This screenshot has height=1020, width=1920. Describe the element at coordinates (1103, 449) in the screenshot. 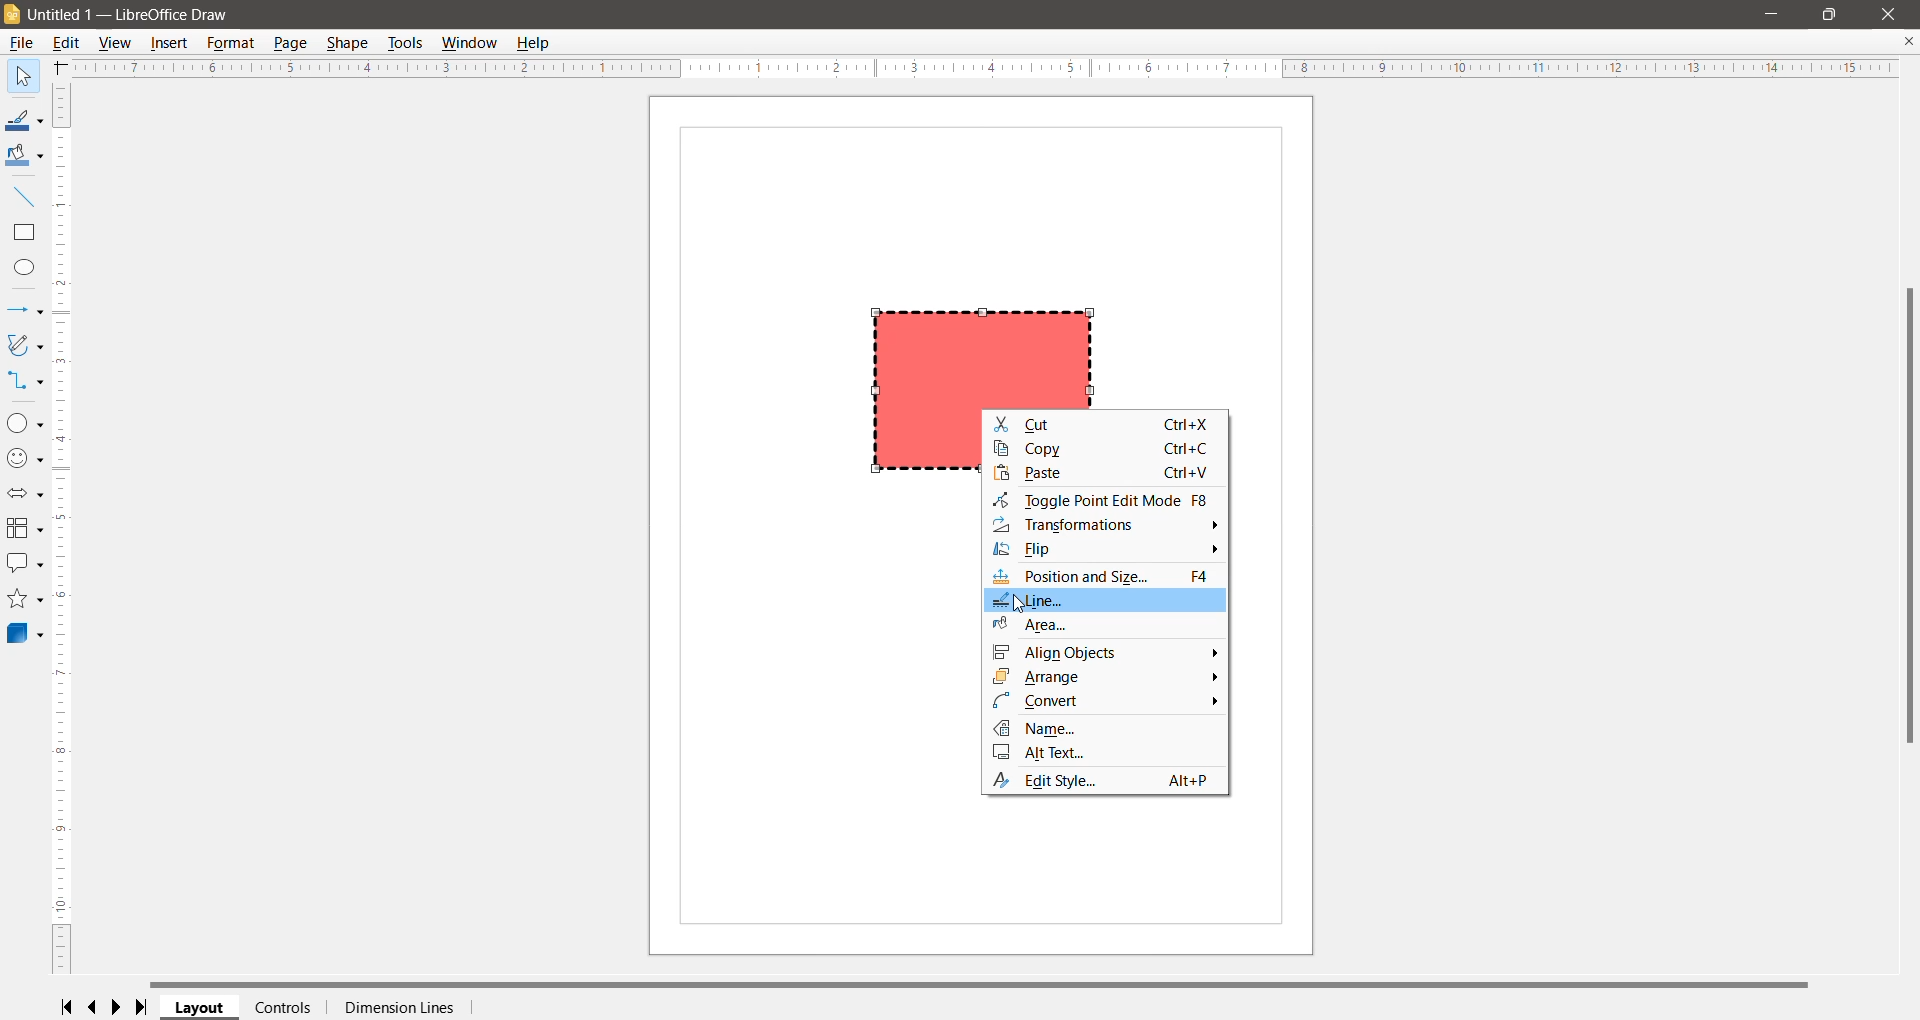

I see `Copy` at that location.